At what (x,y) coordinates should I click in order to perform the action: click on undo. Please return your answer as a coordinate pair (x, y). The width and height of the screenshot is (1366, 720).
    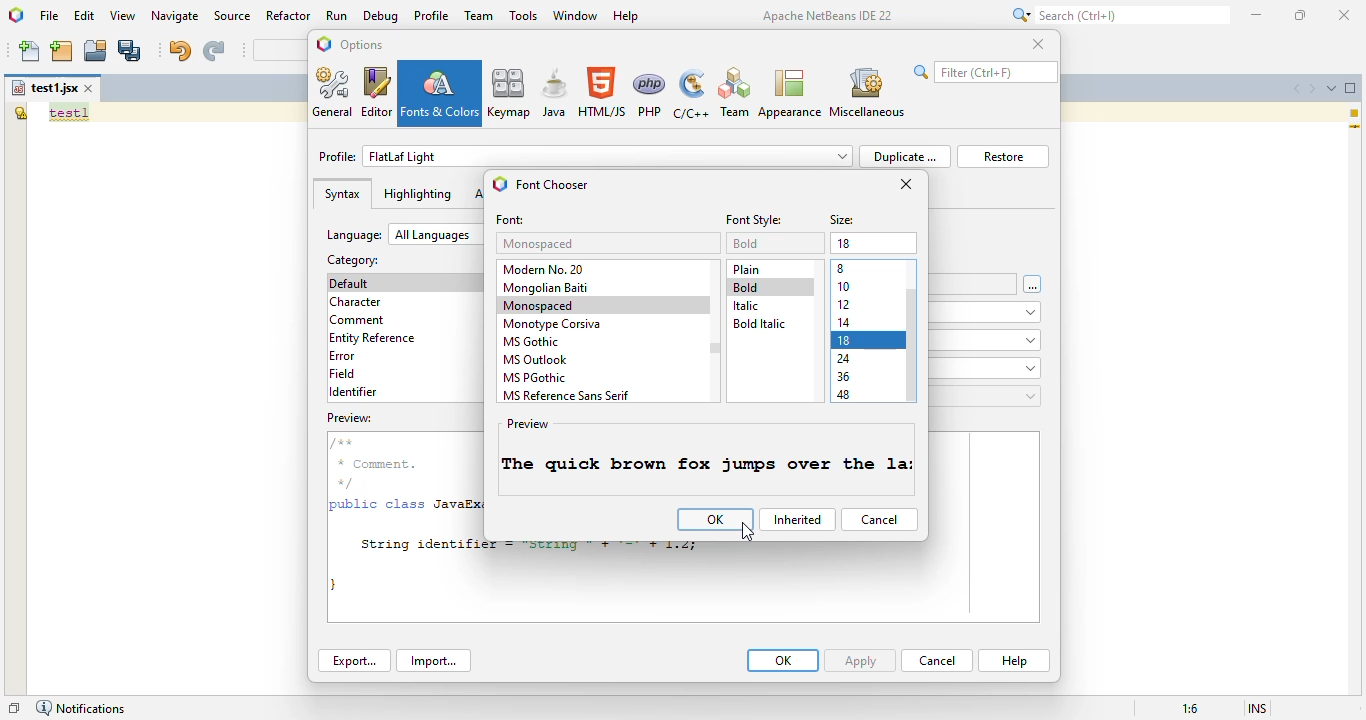
    Looking at the image, I should click on (179, 50).